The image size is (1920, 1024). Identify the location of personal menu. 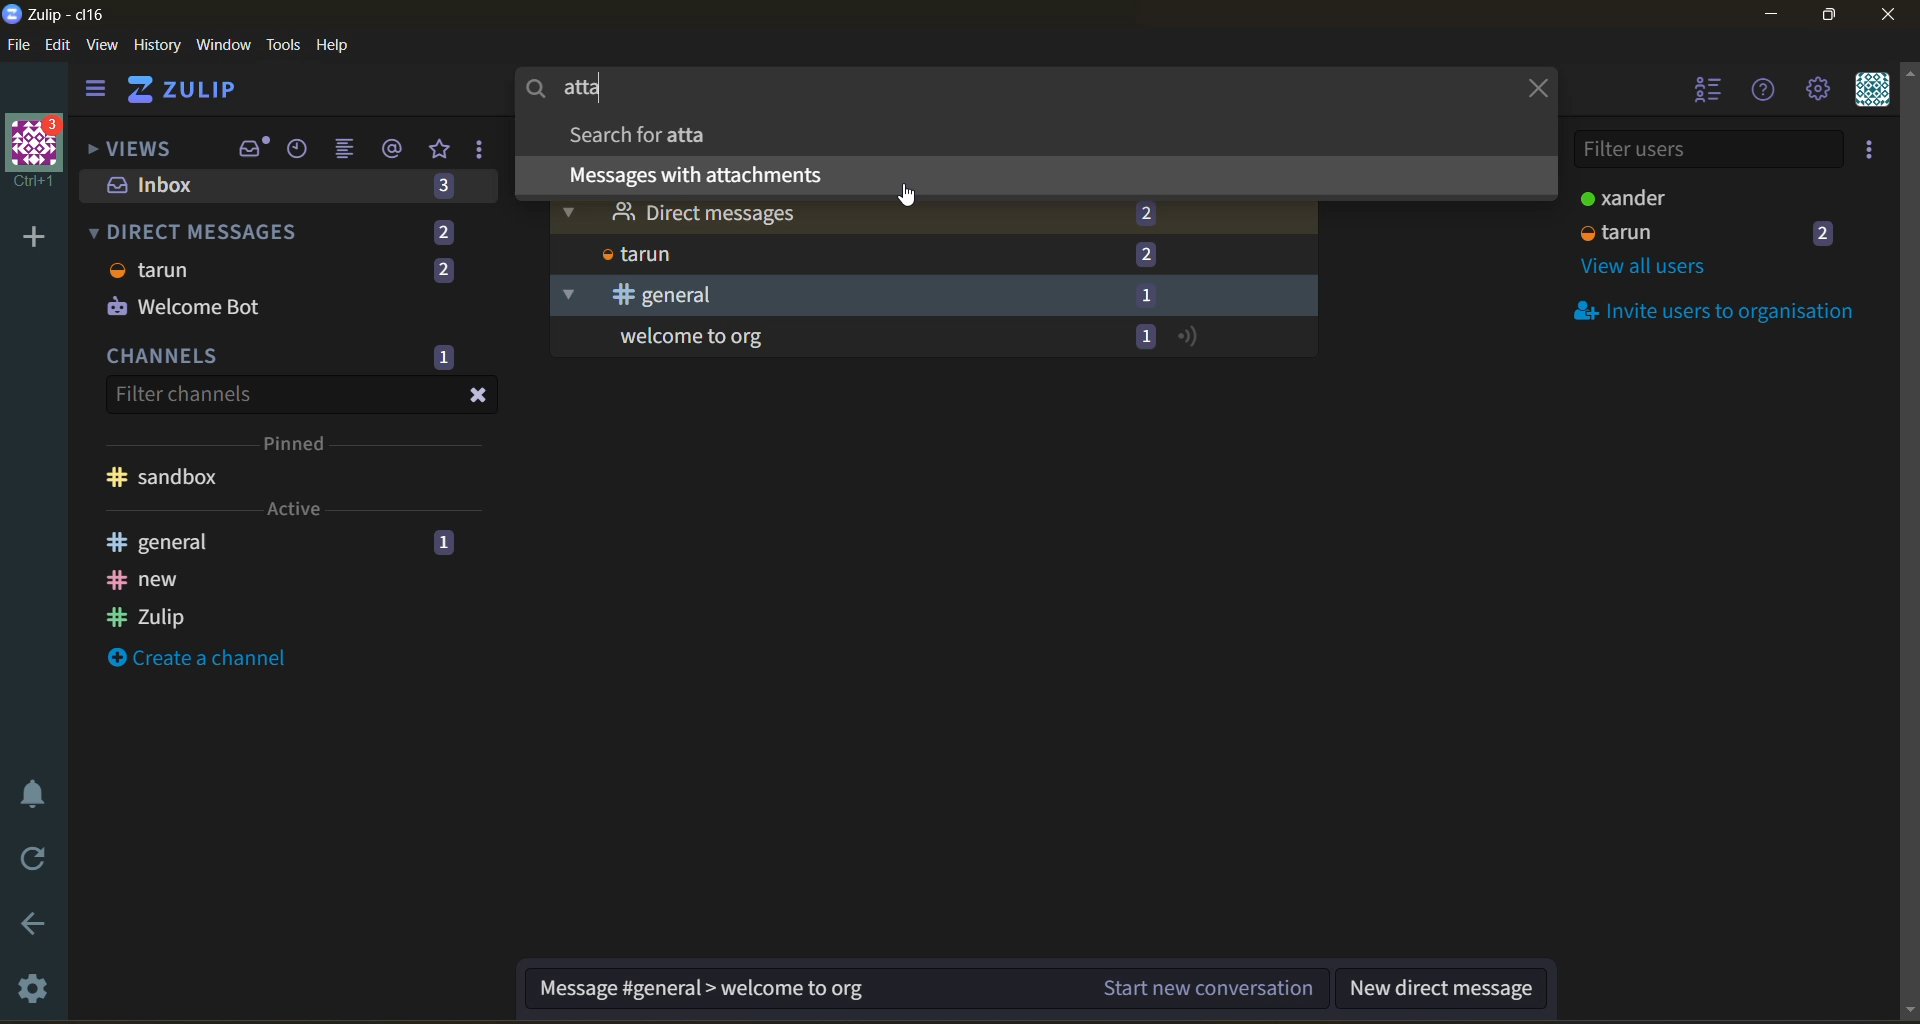
(1873, 90).